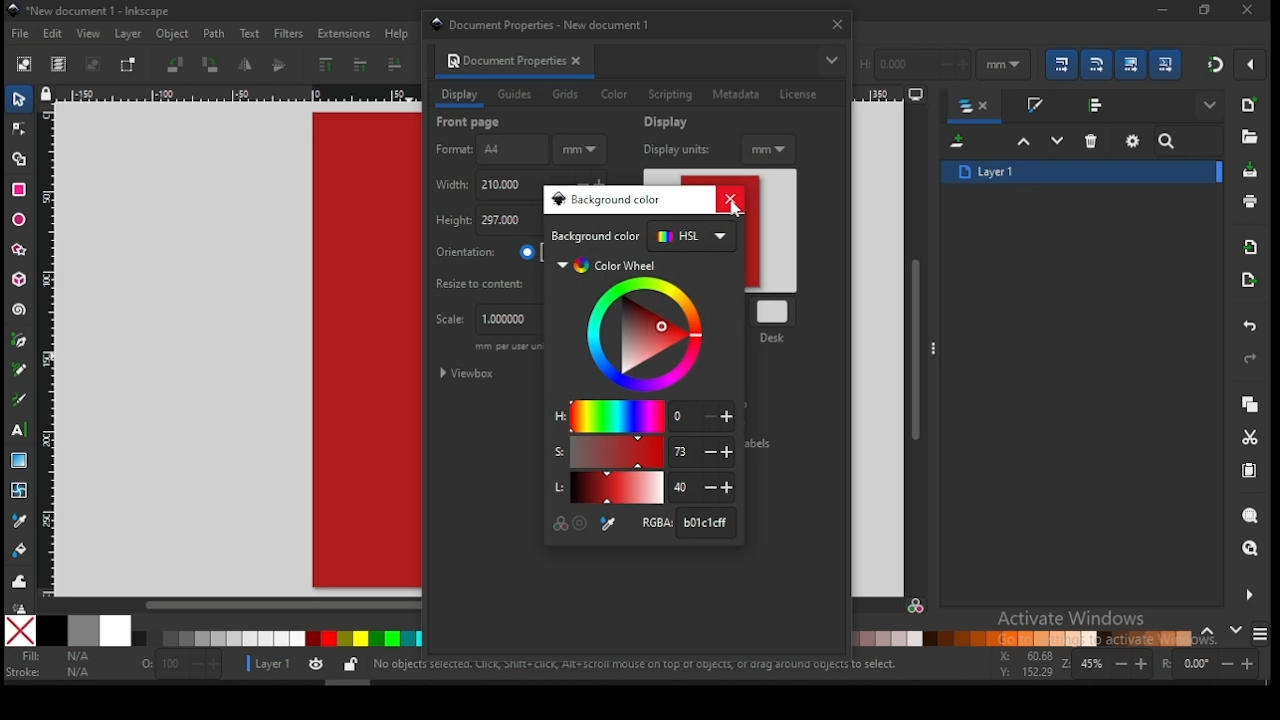 The height and width of the screenshot is (720, 1280). Describe the element at coordinates (489, 283) in the screenshot. I see `resize to content` at that location.